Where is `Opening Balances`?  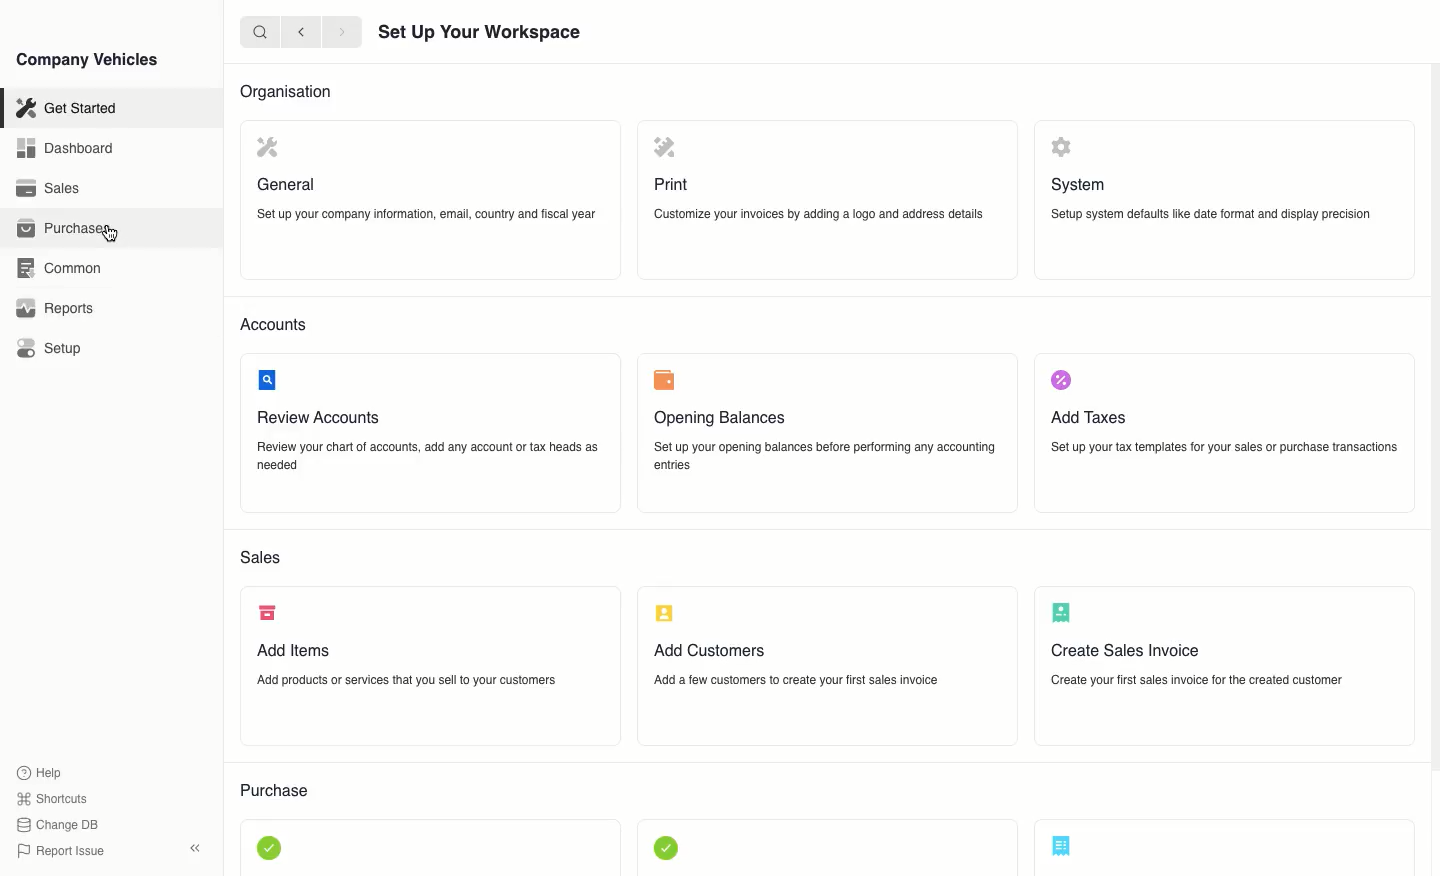
Opening Balances is located at coordinates (718, 419).